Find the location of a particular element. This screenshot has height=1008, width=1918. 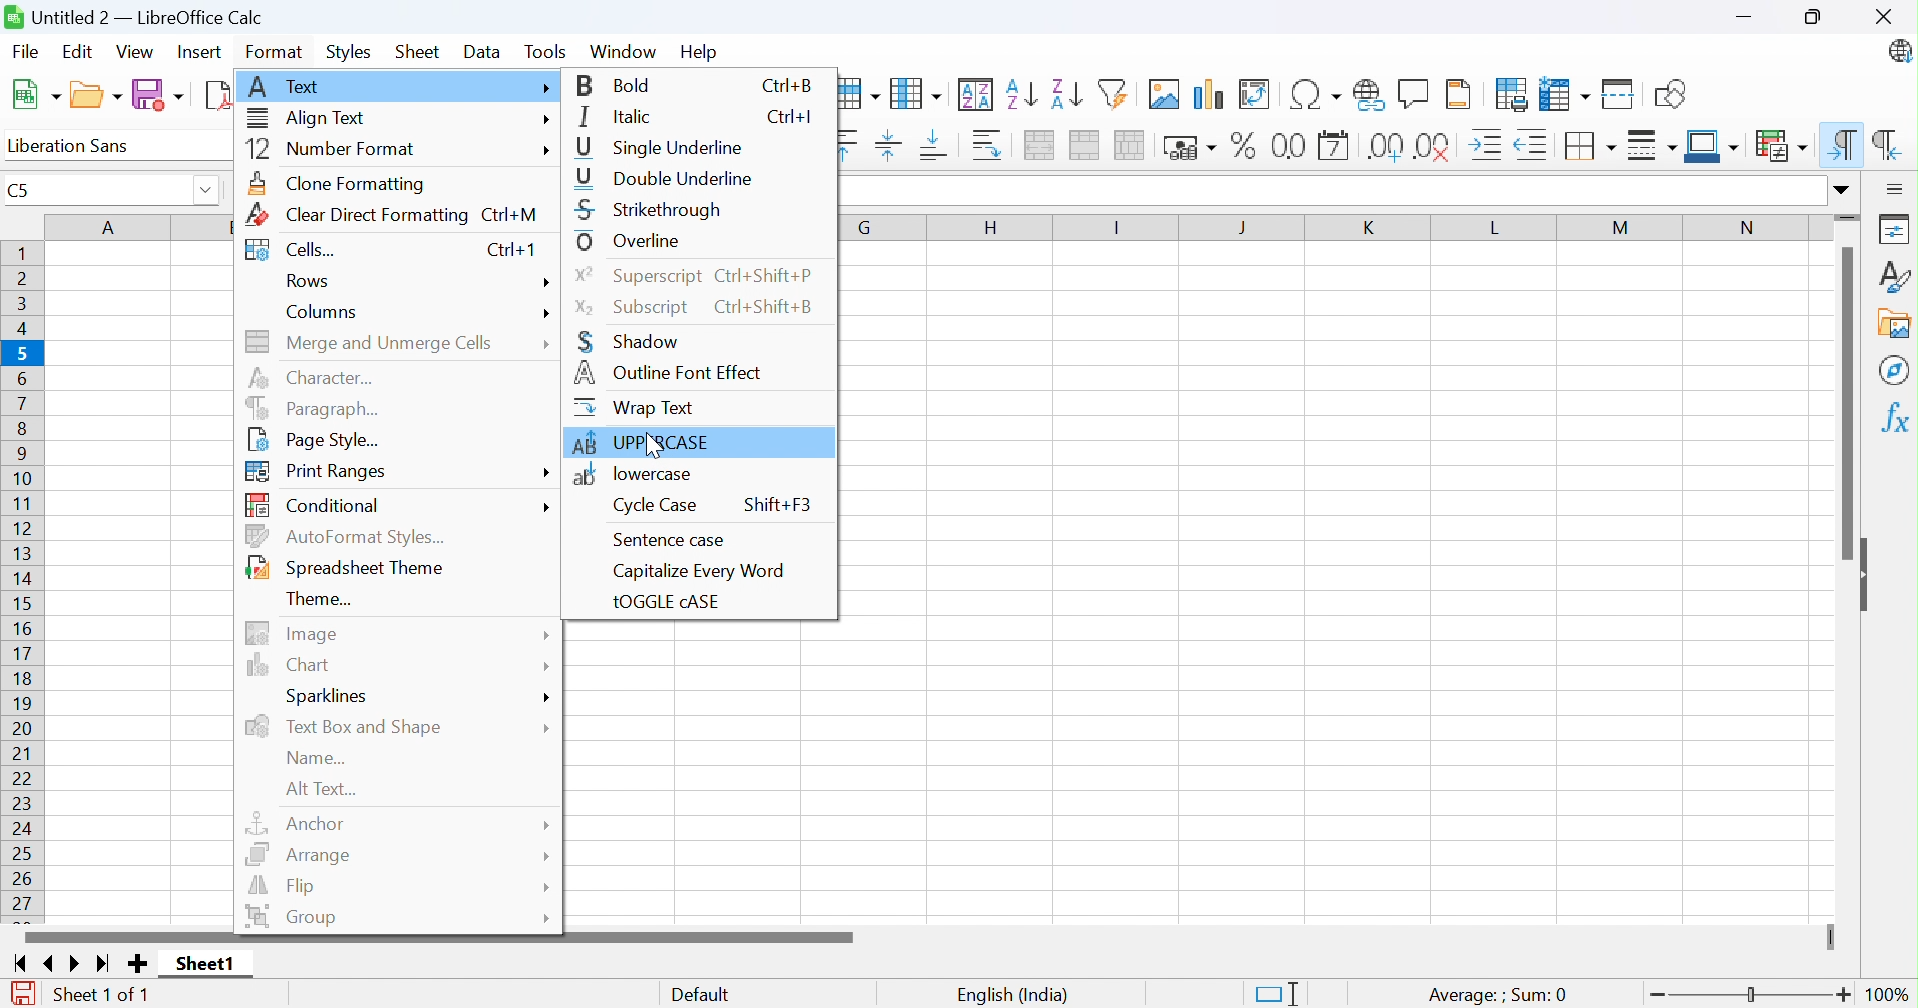

Split window is located at coordinates (1618, 95).